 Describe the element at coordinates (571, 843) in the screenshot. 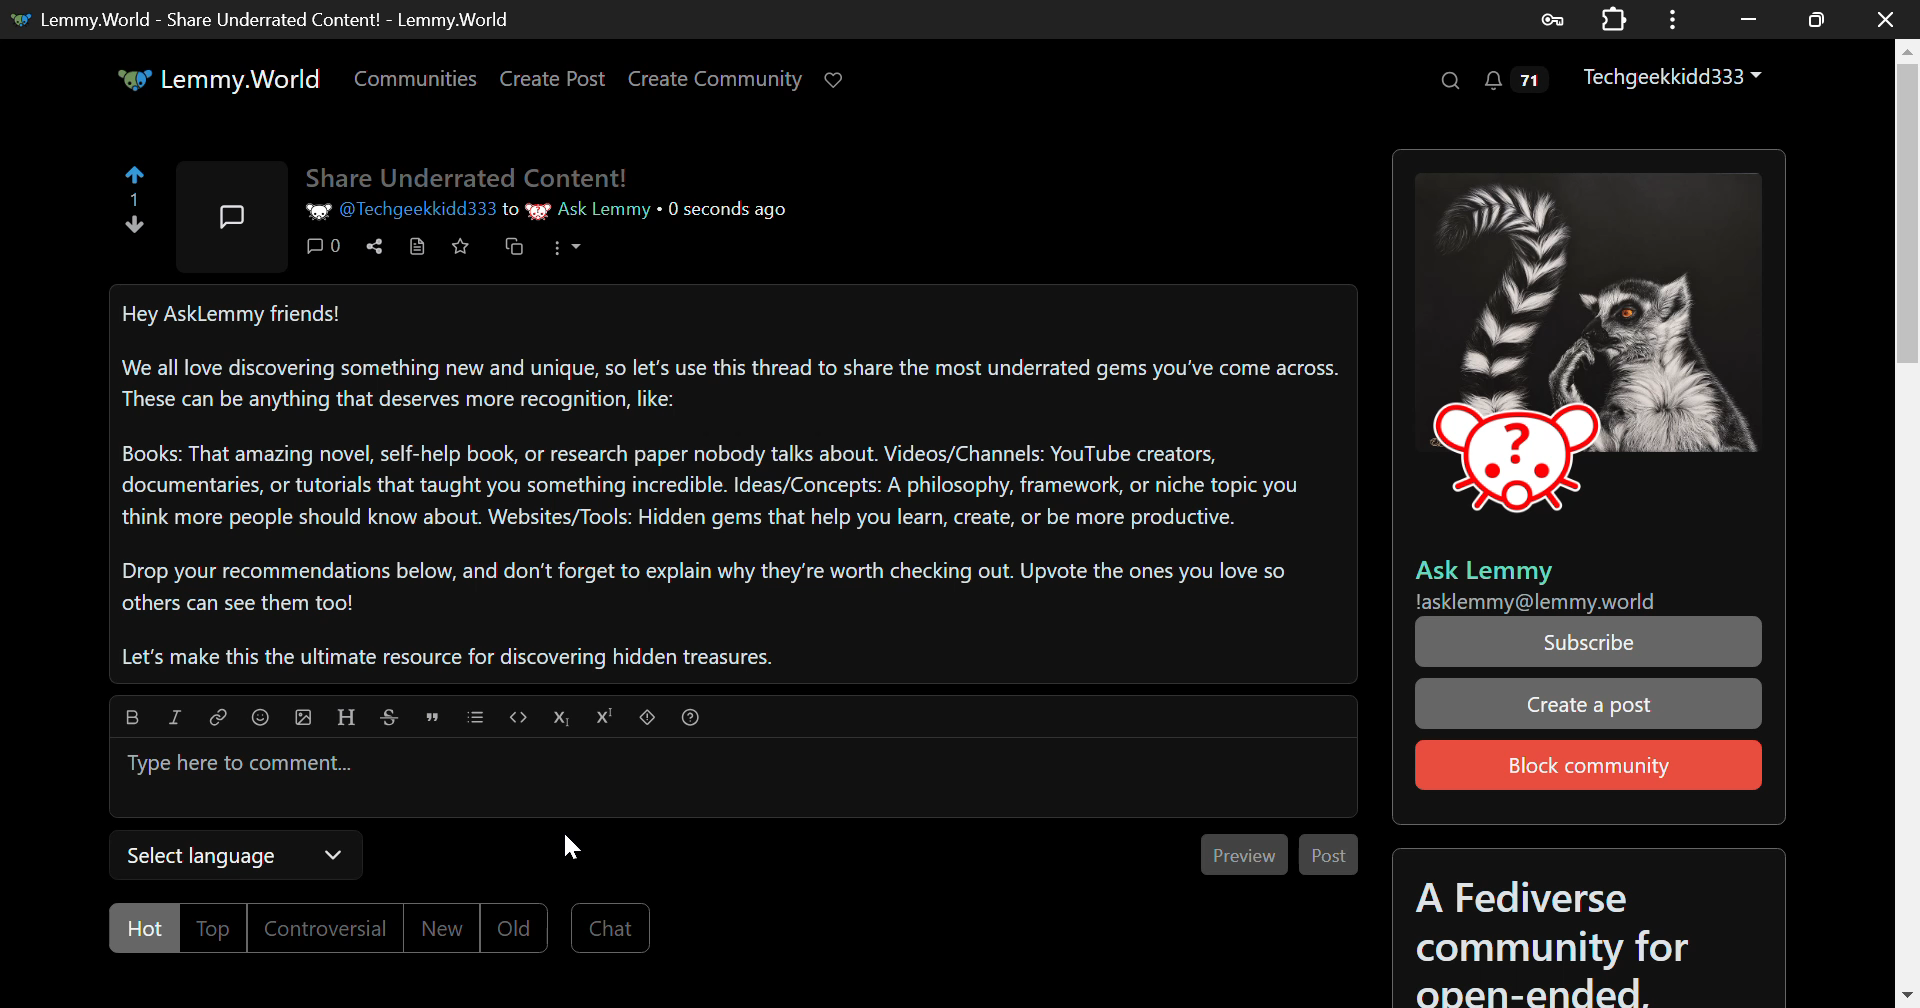

I see `Cursor Position AFTER_LAST_ACTION` at that location.